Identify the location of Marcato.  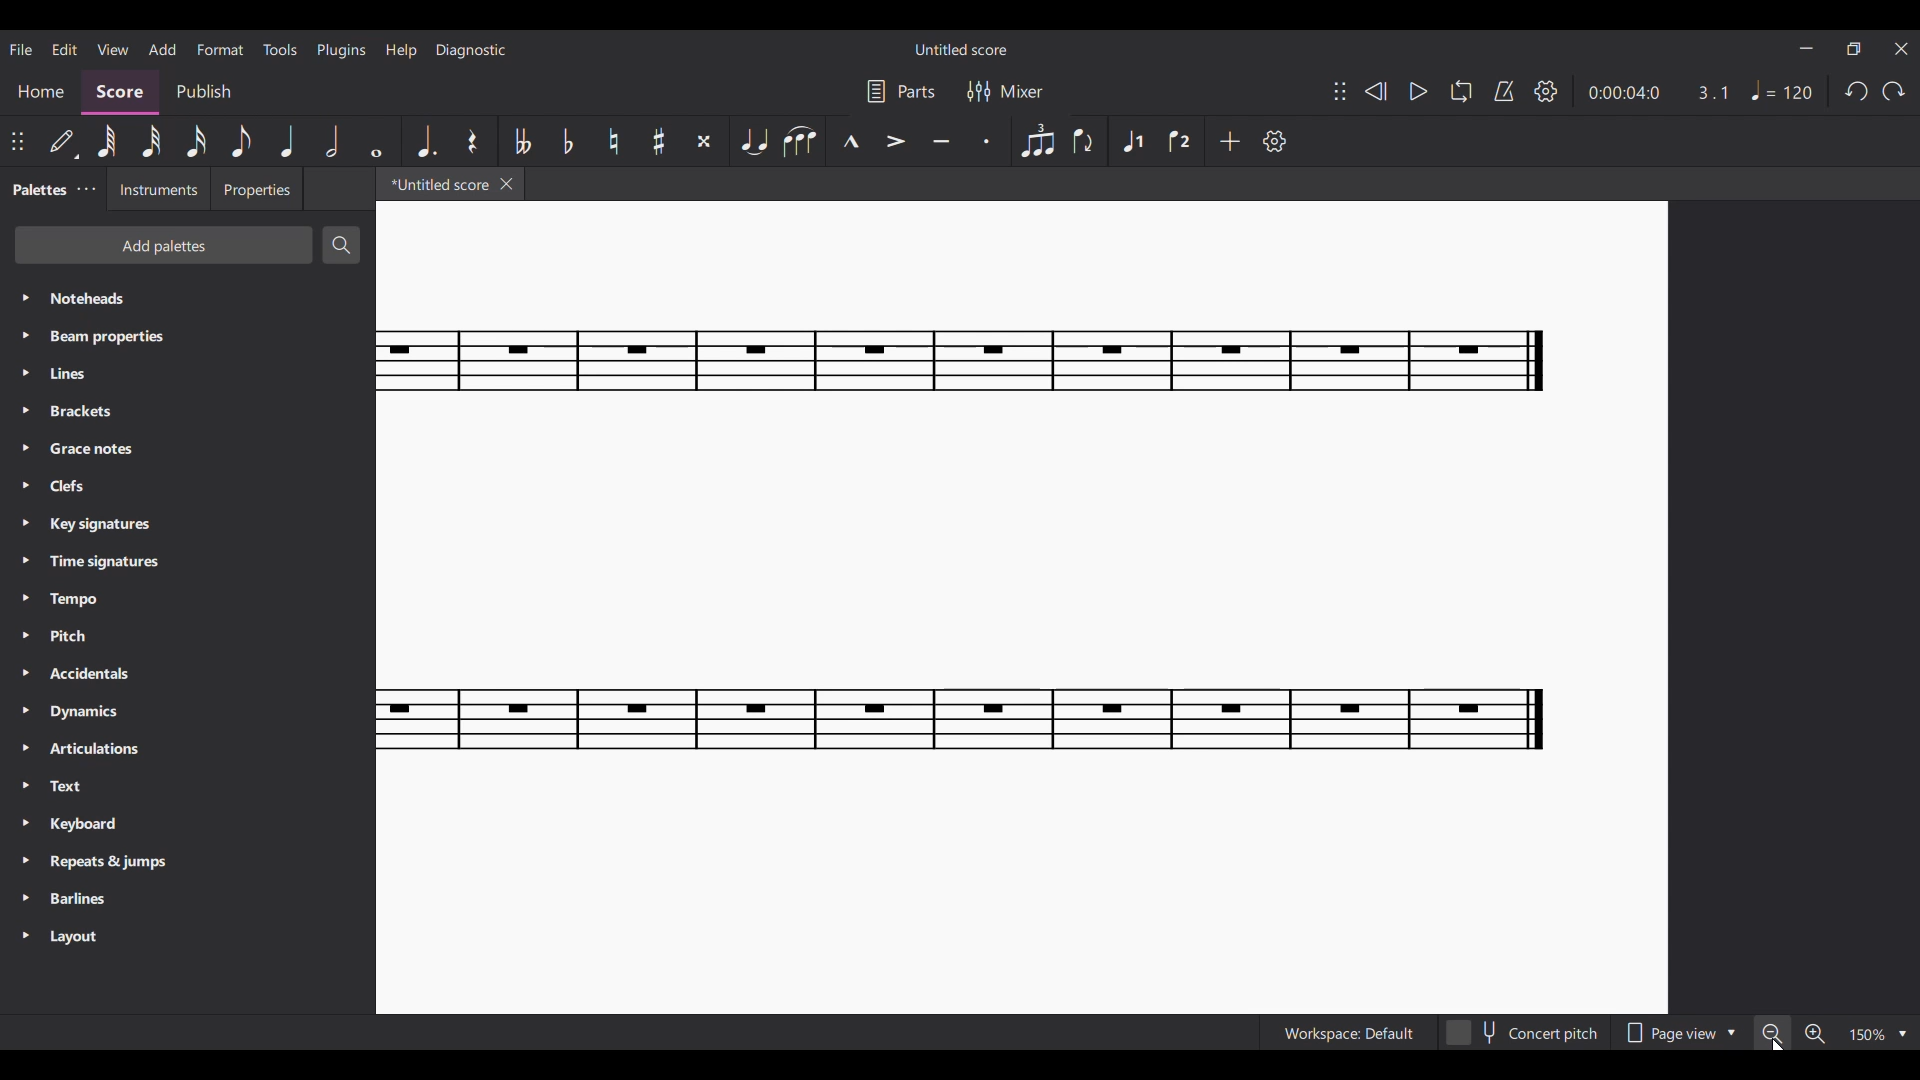
(851, 141).